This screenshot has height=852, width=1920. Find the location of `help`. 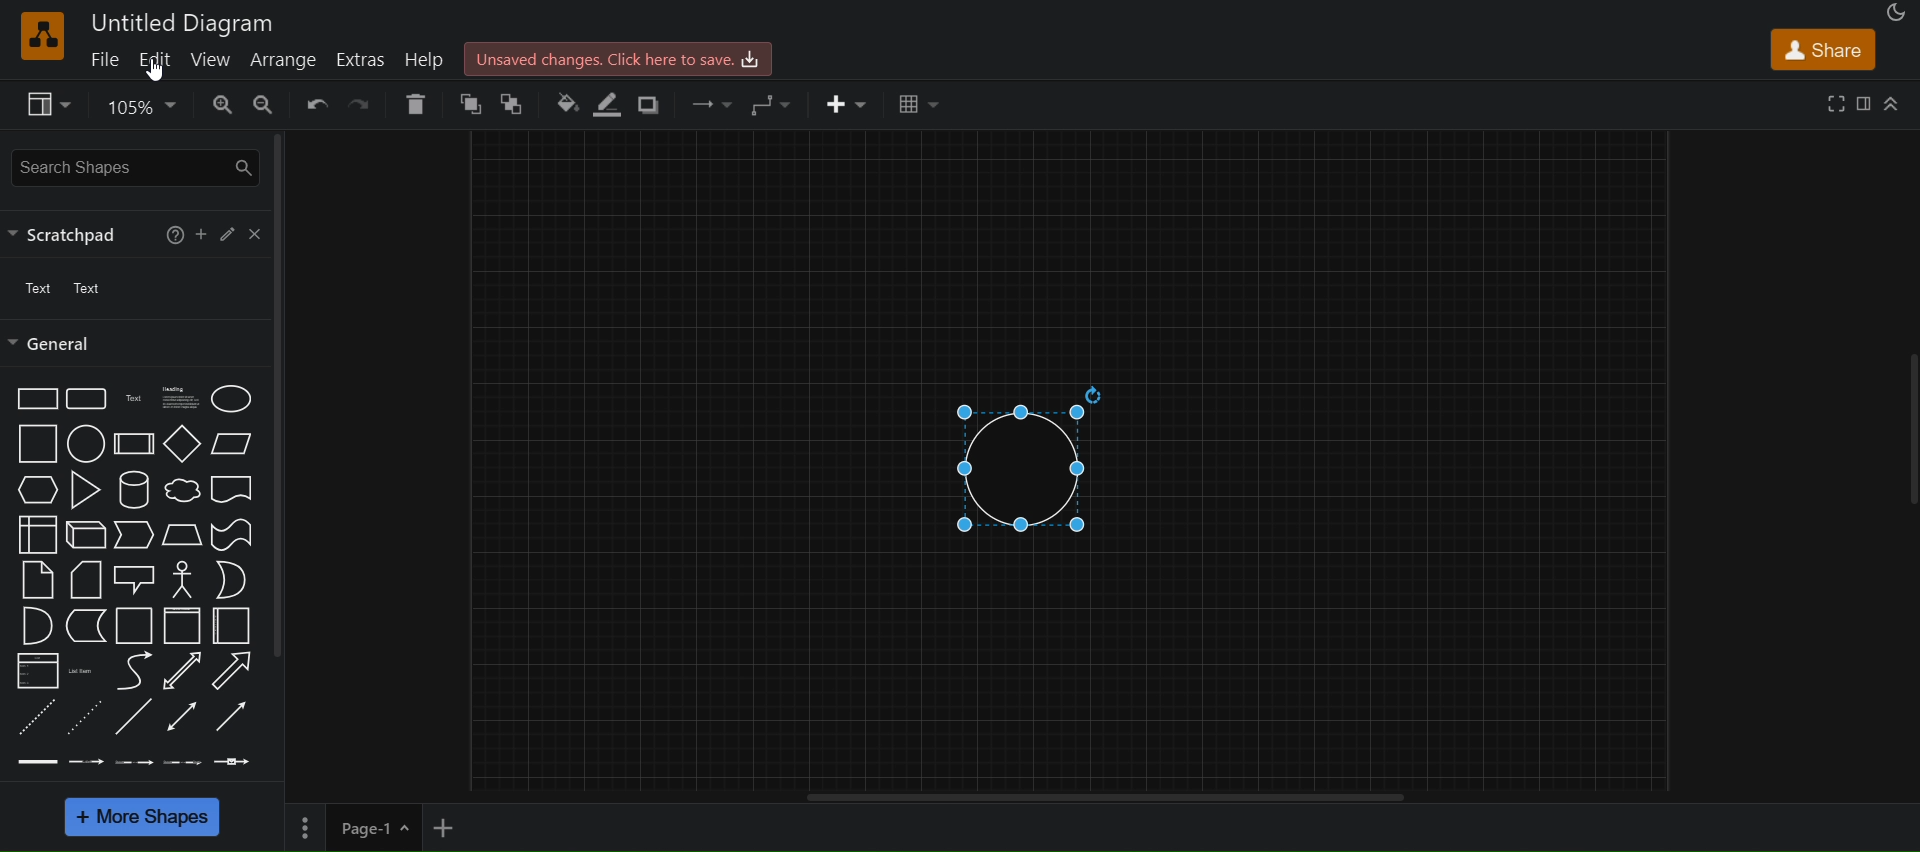

help is located at coordinates (175, 237).